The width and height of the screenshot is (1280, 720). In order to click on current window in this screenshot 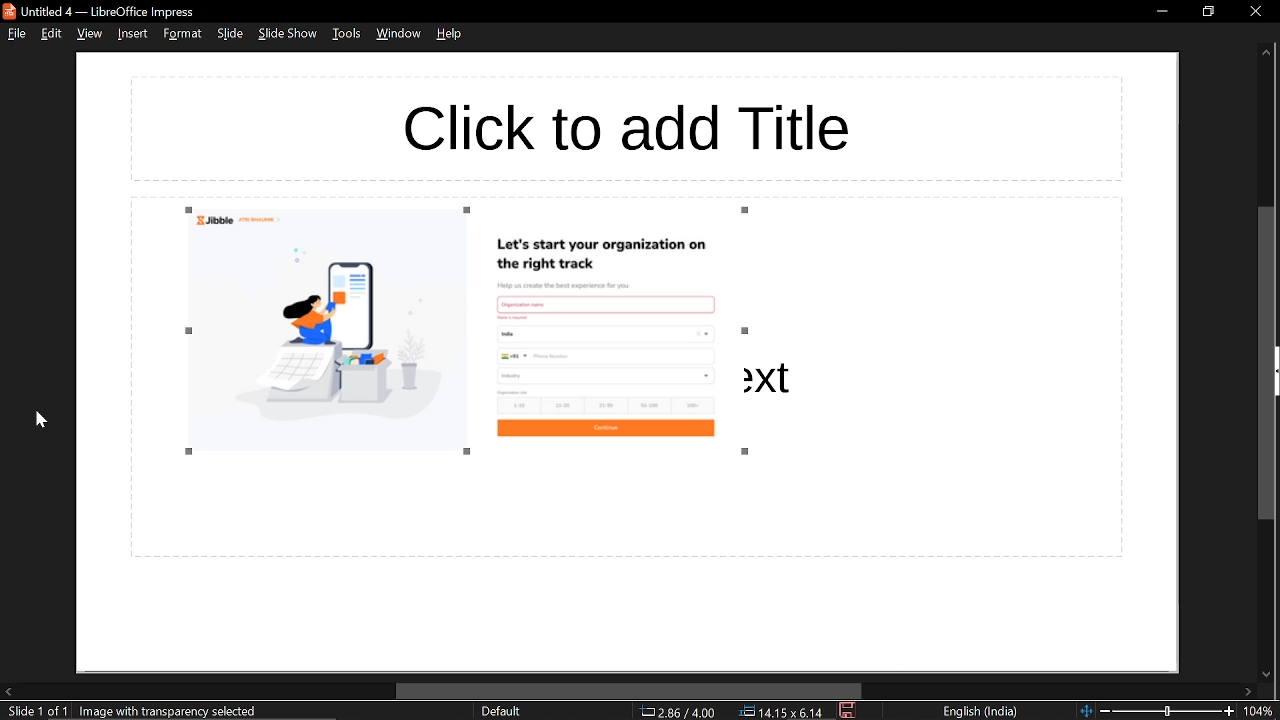, I will do `click(104, 11)`.